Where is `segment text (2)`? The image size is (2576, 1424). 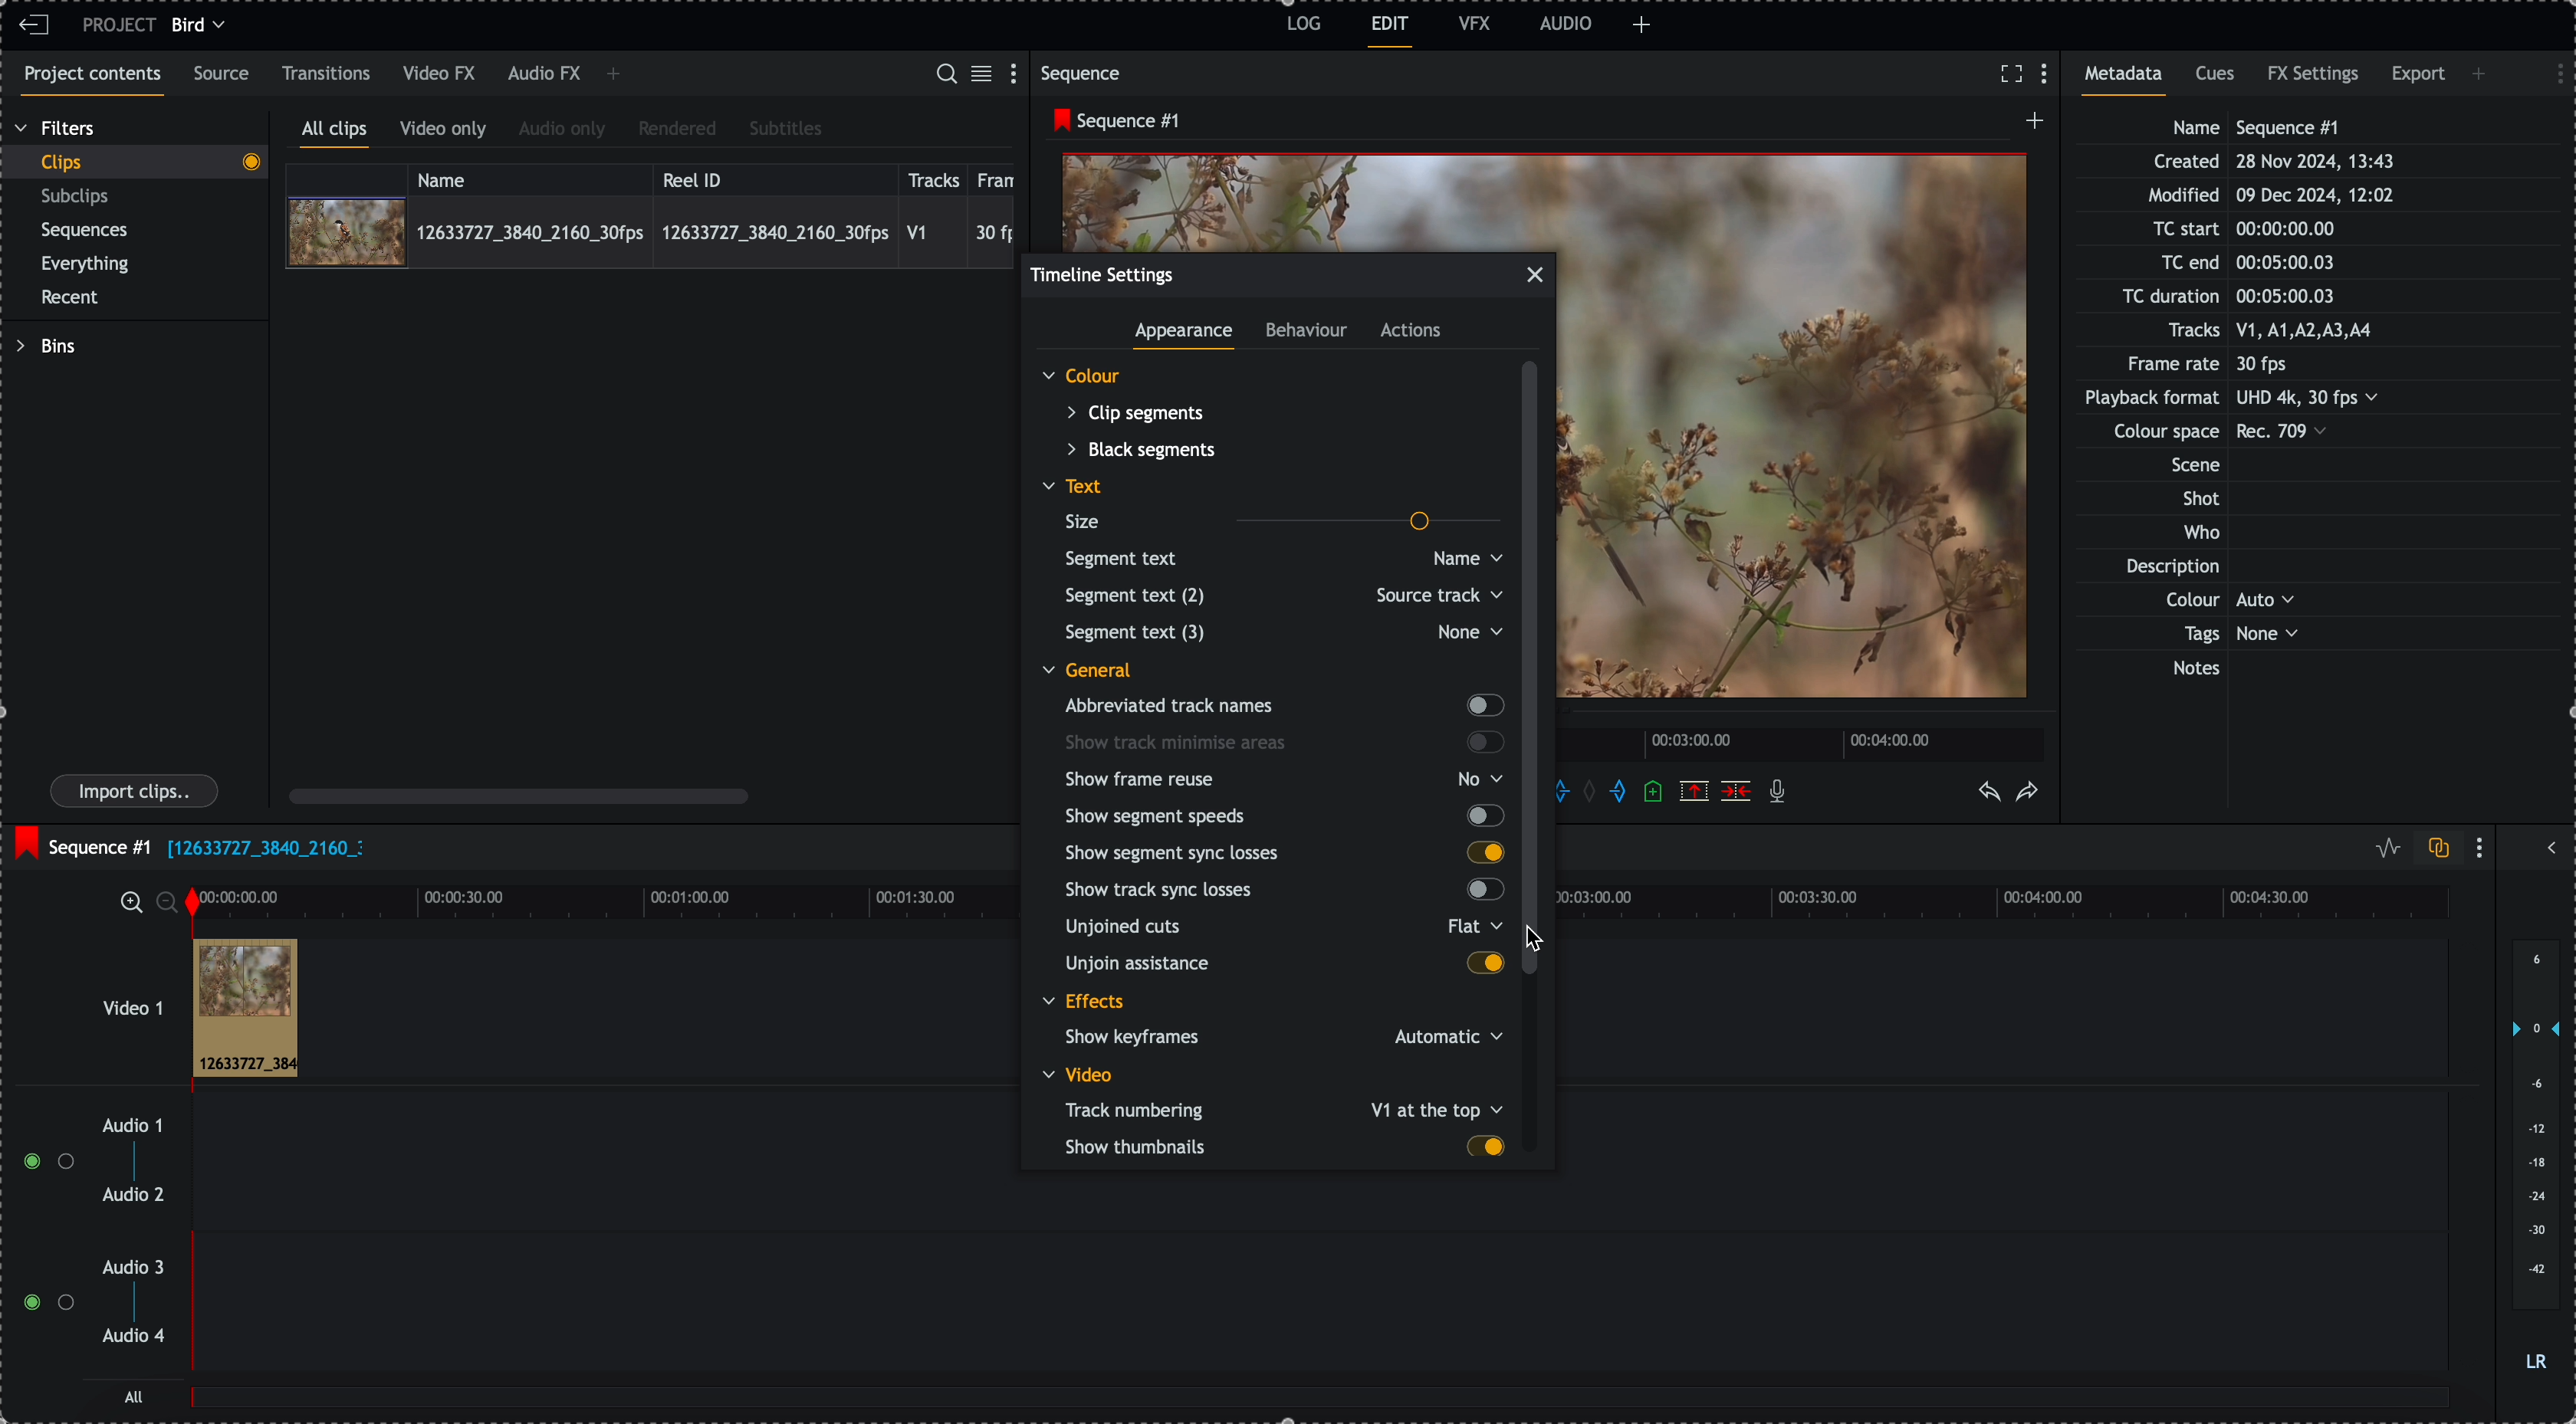
segment text (2) is located at coordinates (1280, 597).